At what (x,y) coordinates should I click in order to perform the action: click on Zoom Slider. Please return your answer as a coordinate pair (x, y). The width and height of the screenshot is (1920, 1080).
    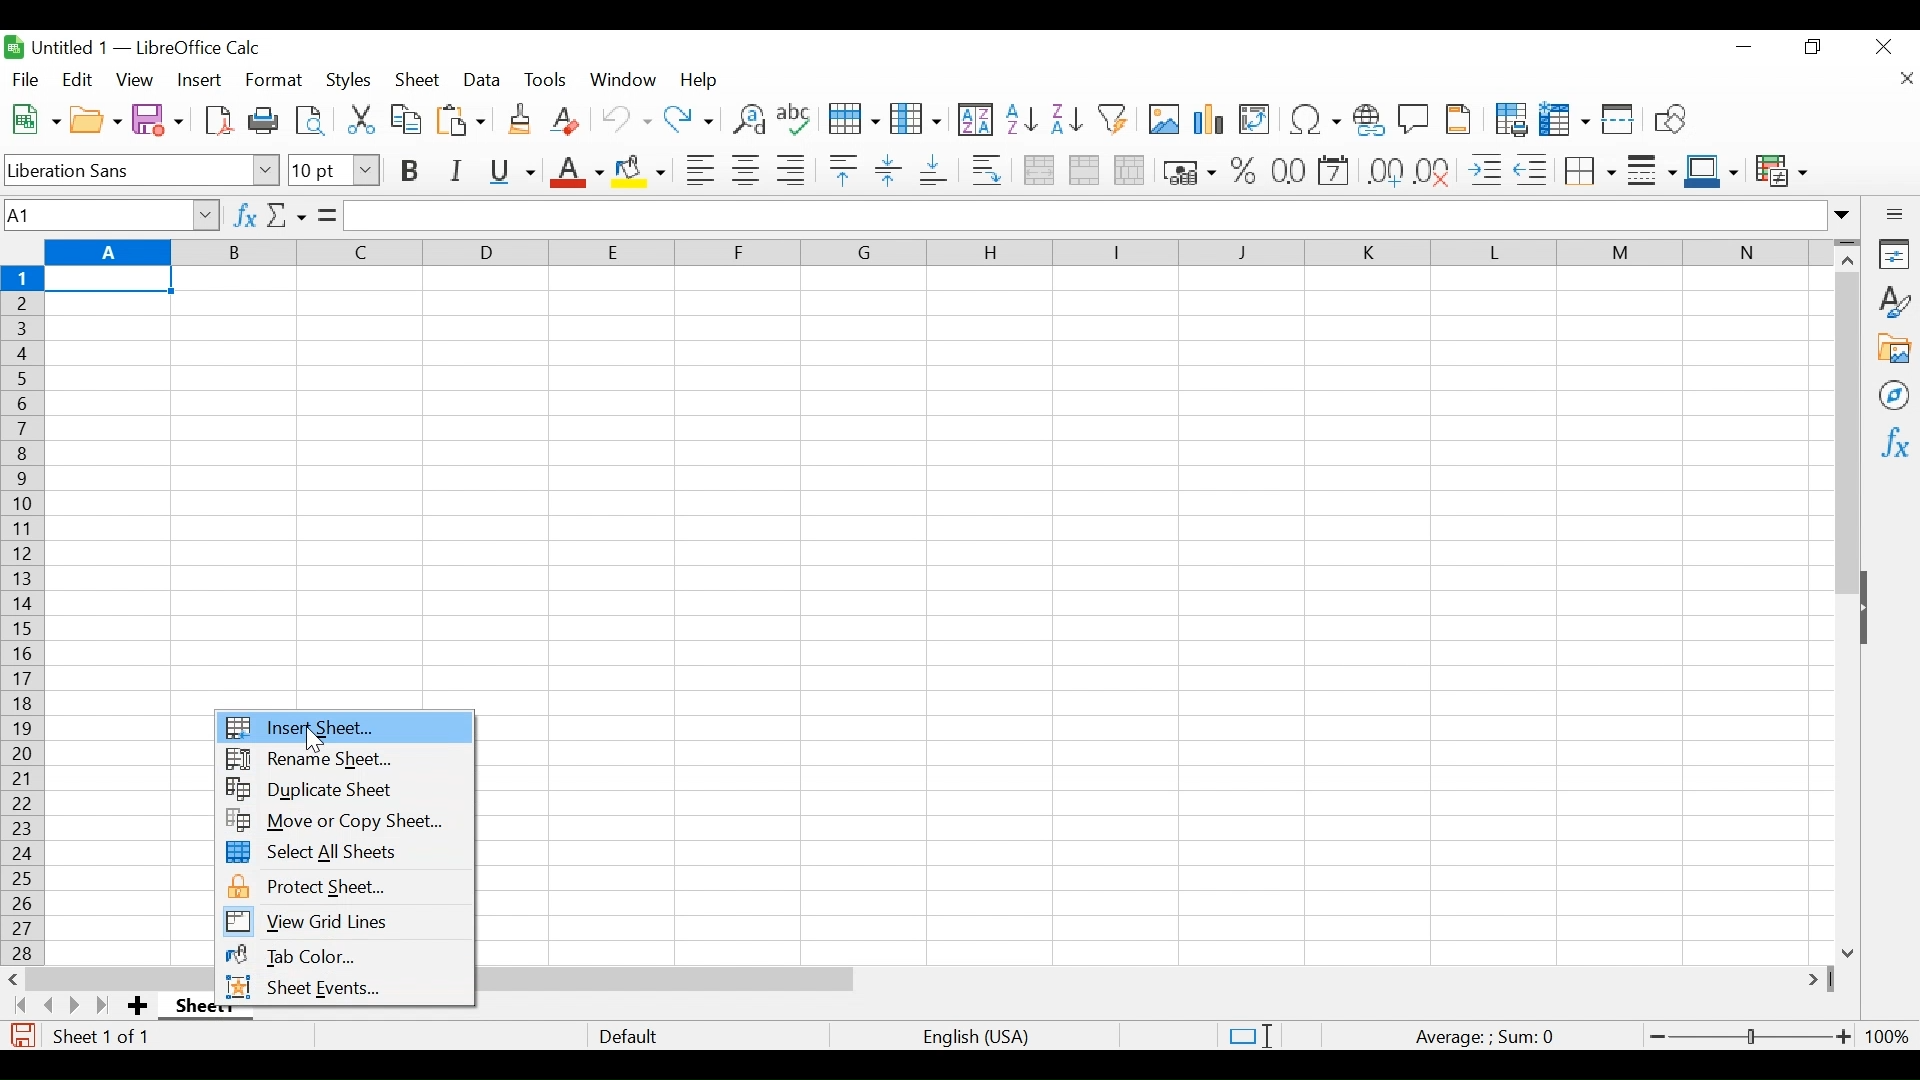
    Looking at the image, I should click on (1747, 1033).